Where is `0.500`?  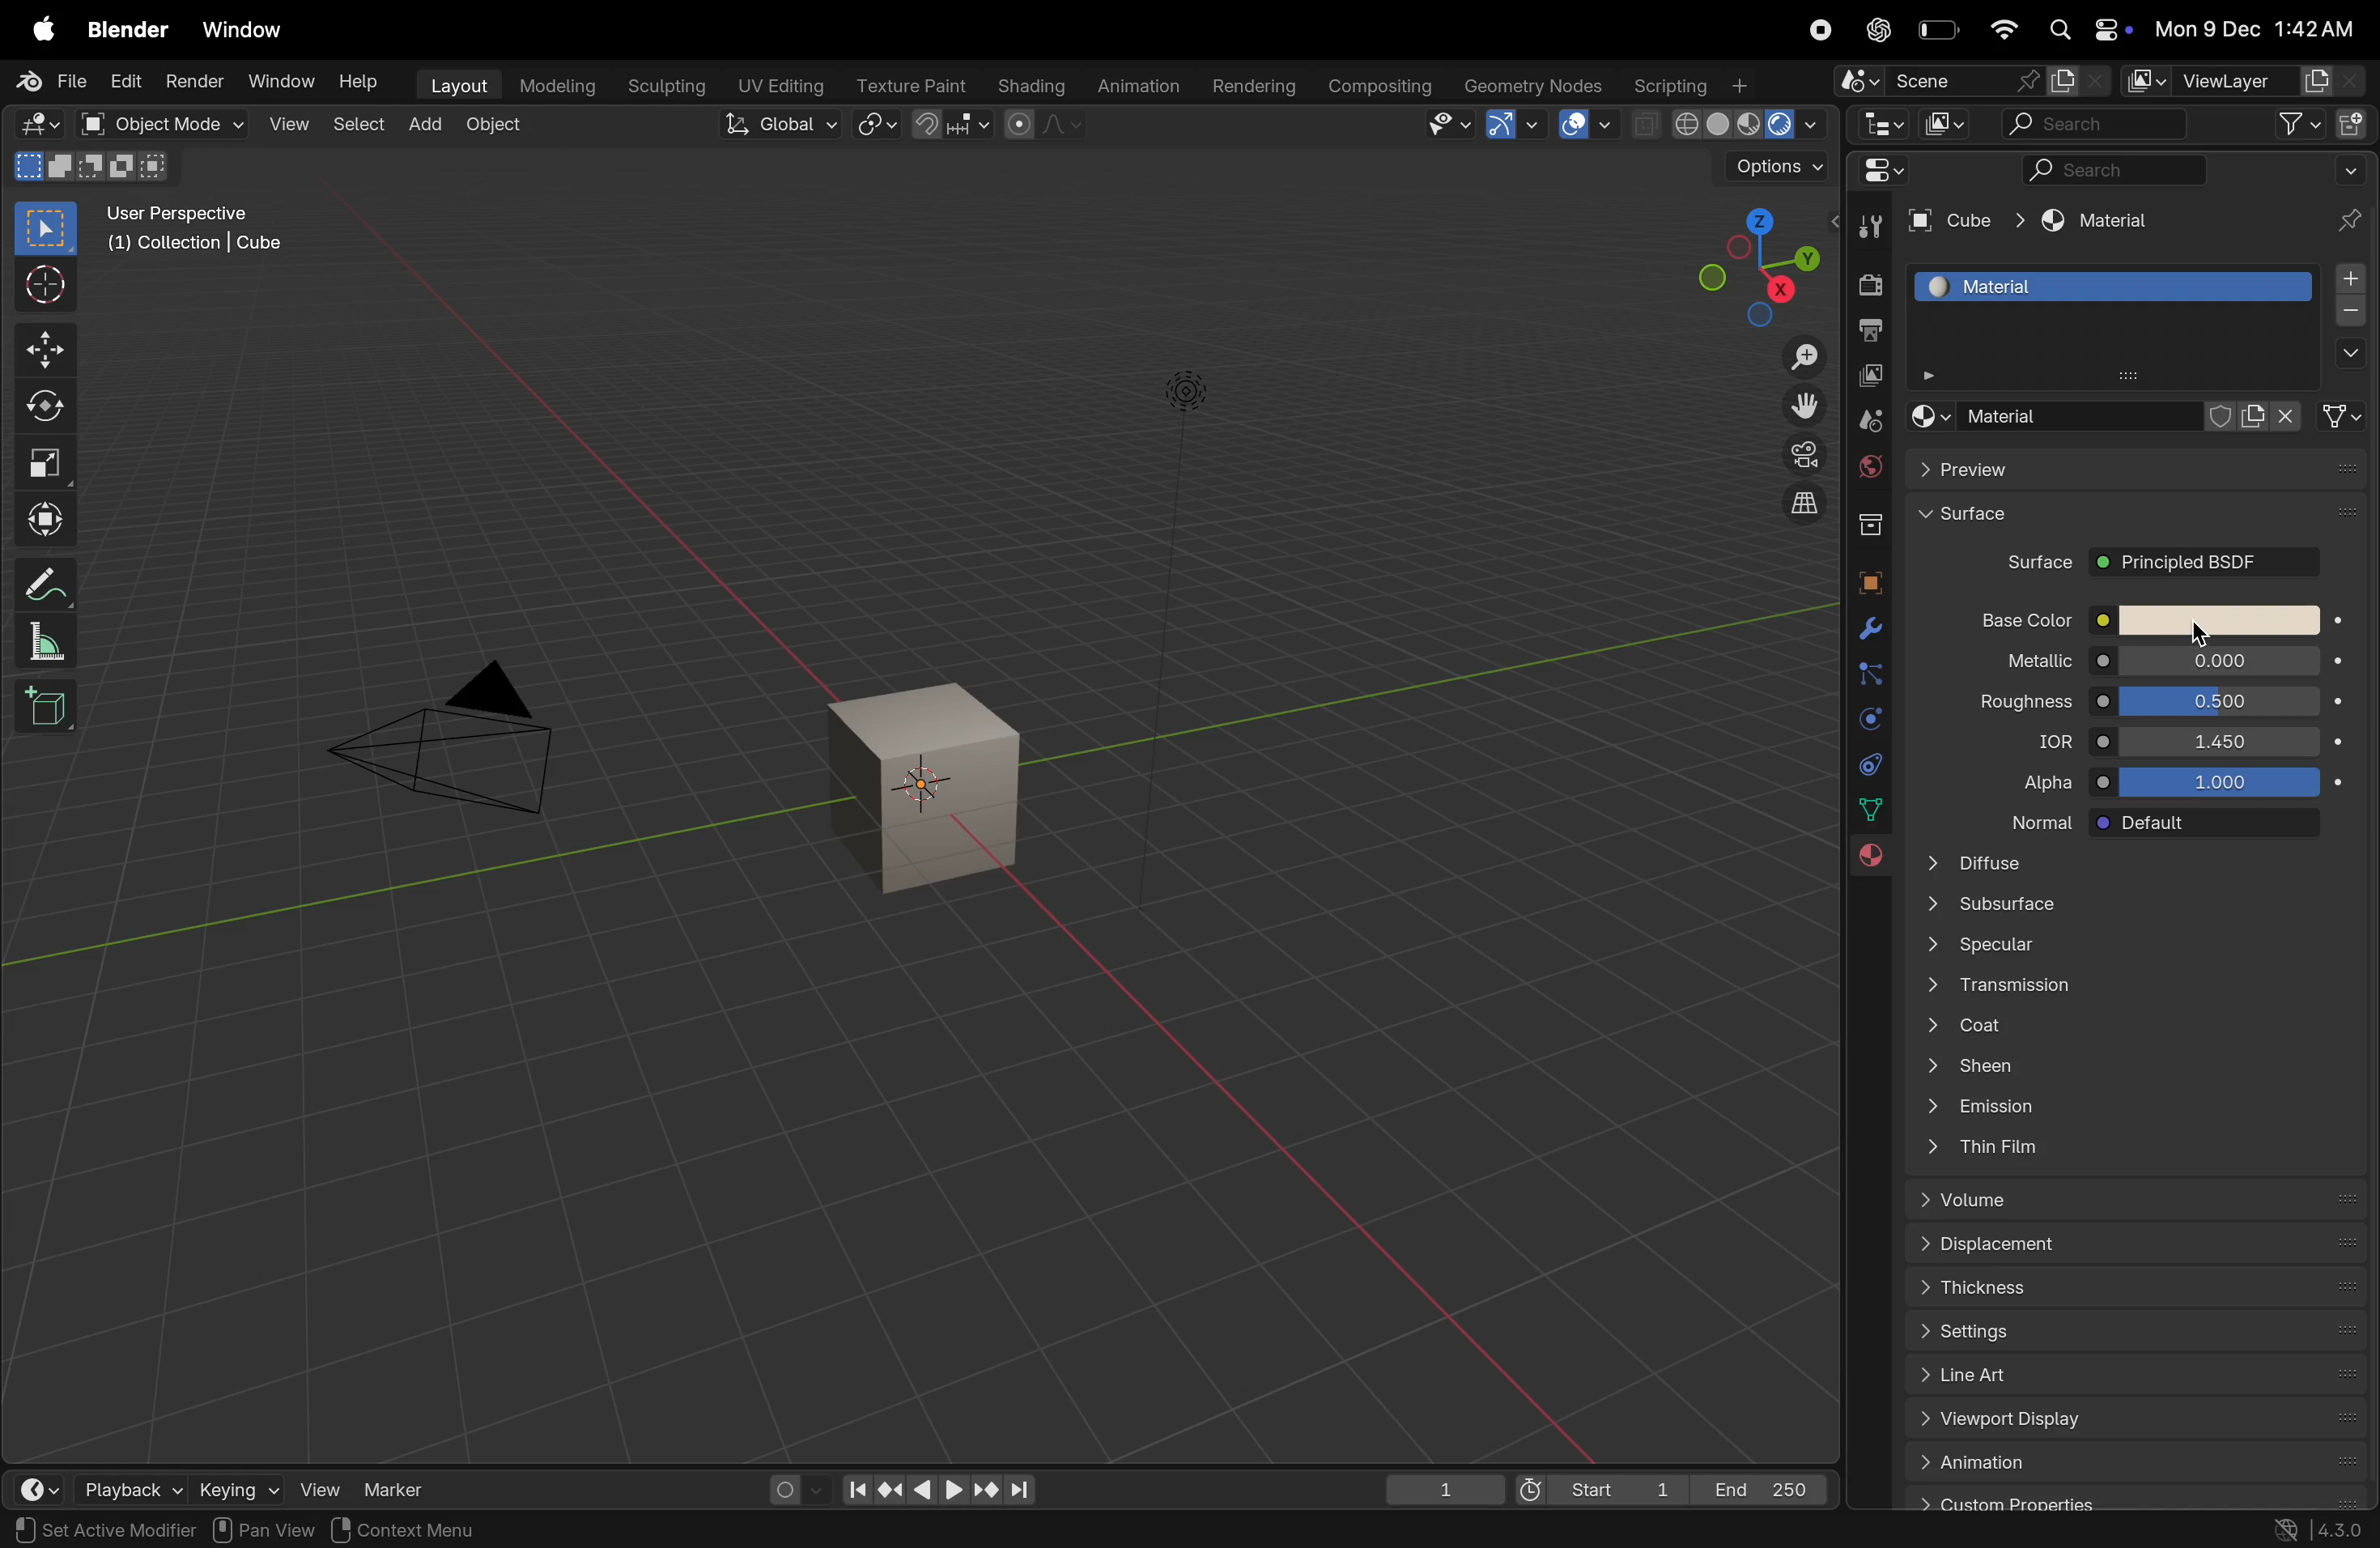
0.500 is located at coordinates (2221, 701).